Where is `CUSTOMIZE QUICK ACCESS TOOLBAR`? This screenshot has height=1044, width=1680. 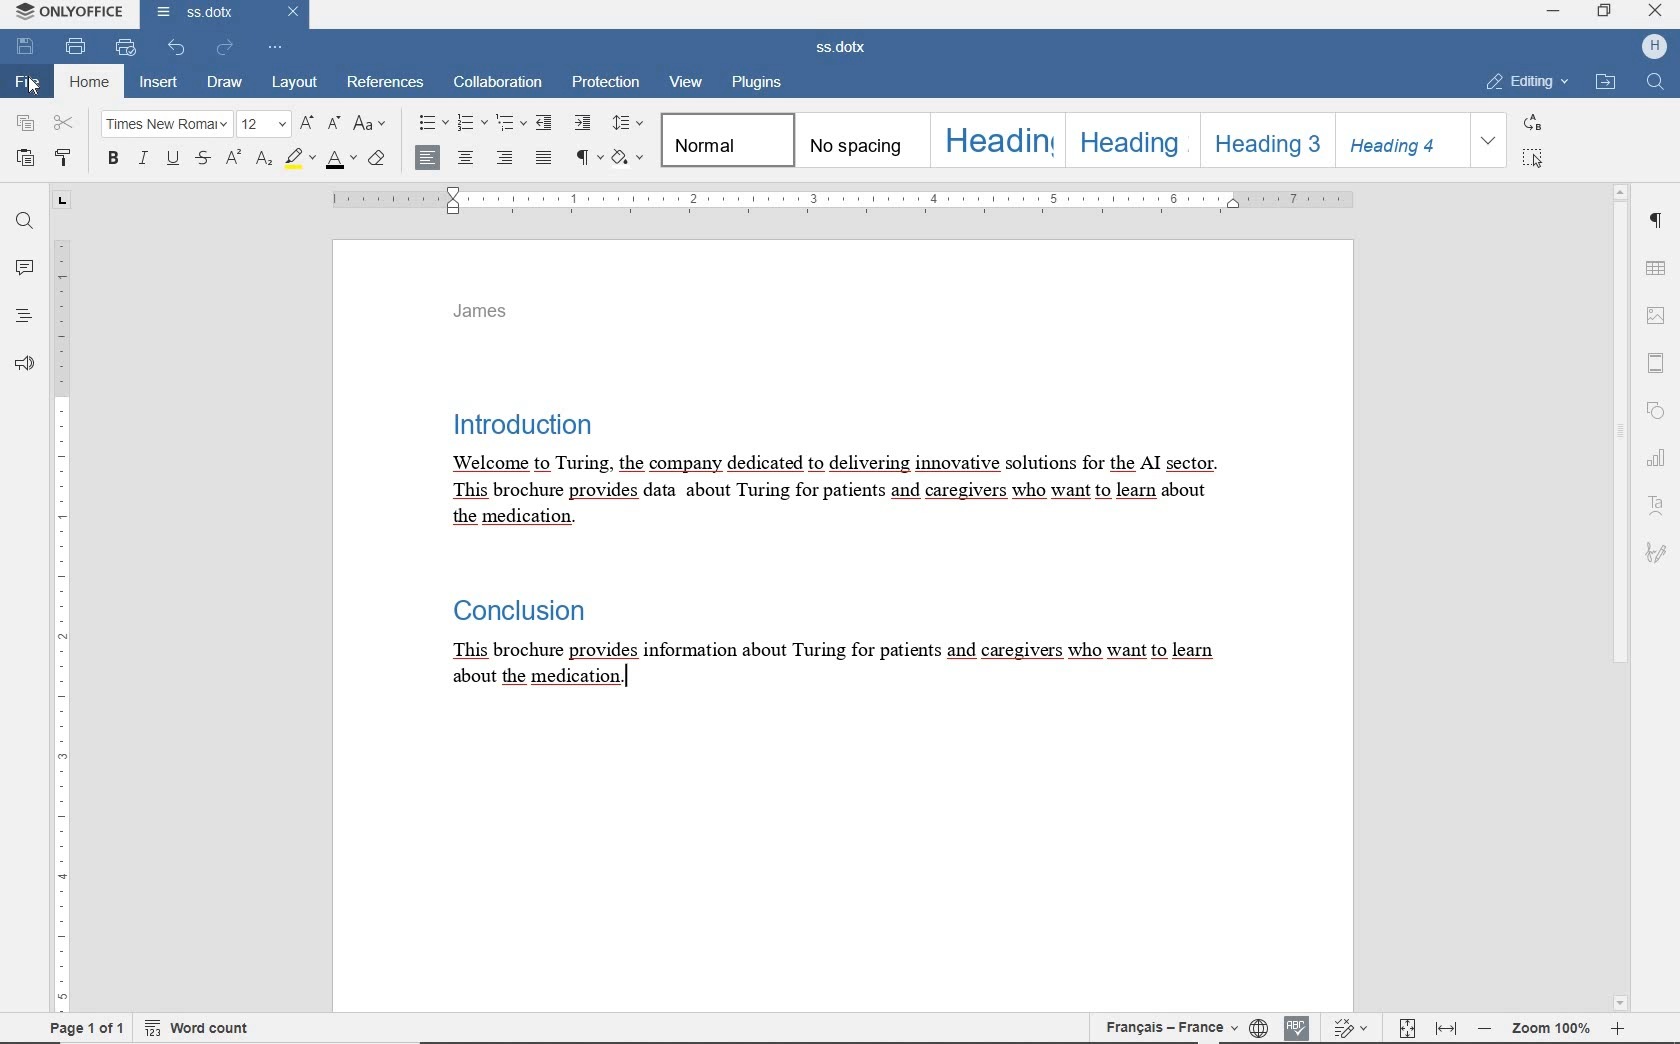
CUSTOMIZE QUICK ACCESS TOOLBAR is located at coordinates (274, 50).